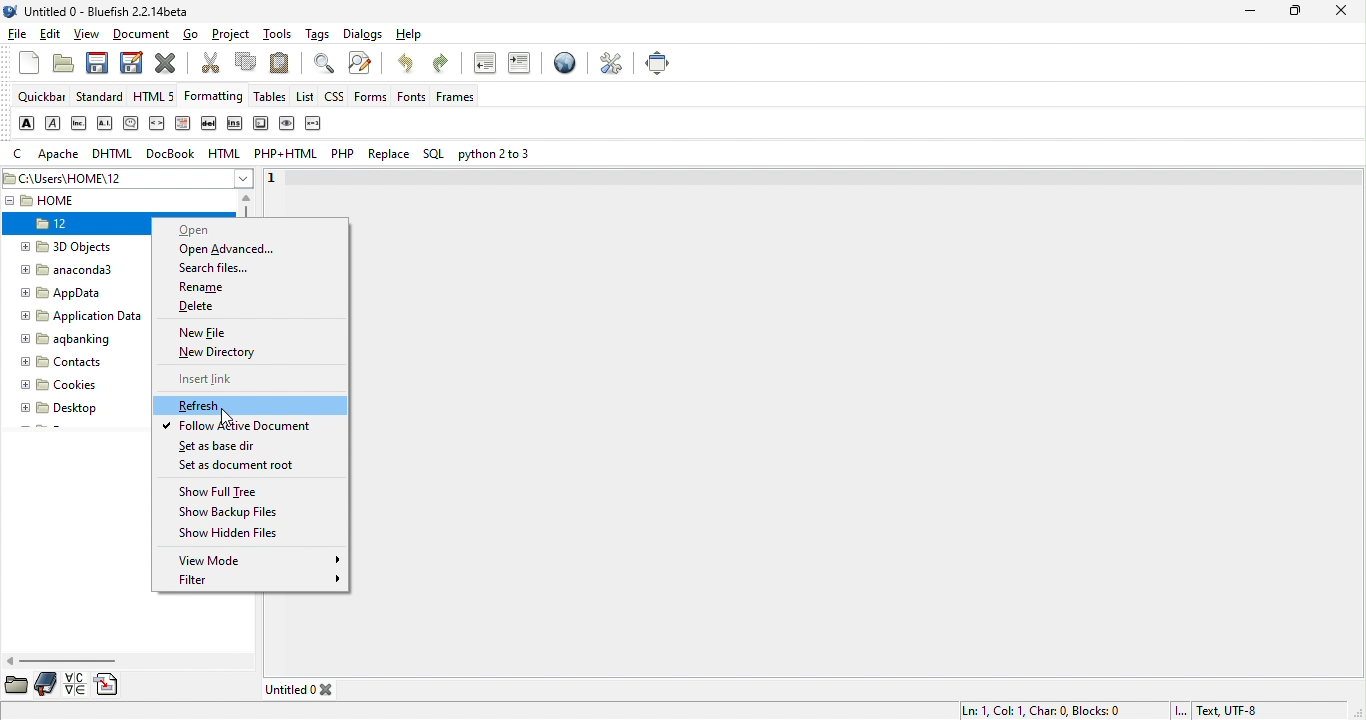 Image resolution: width=1366 pixels, height=720 pixels. Describe the element at coordinates (497, 155) in the screenshot. I see `python 2 or 3` at that location.